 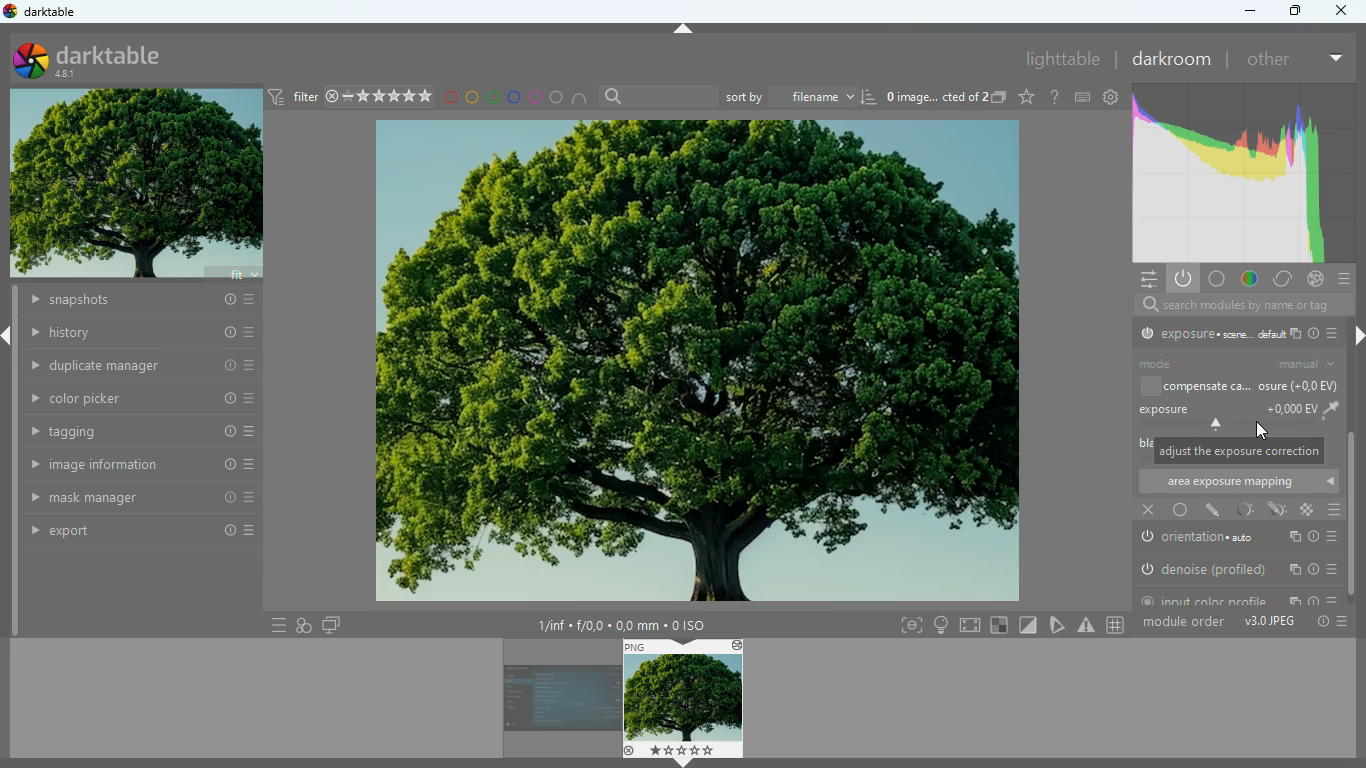 What do you see at coordinates (686, 699) in the screenshot?
I see `image` at bounding box center [686, 699].